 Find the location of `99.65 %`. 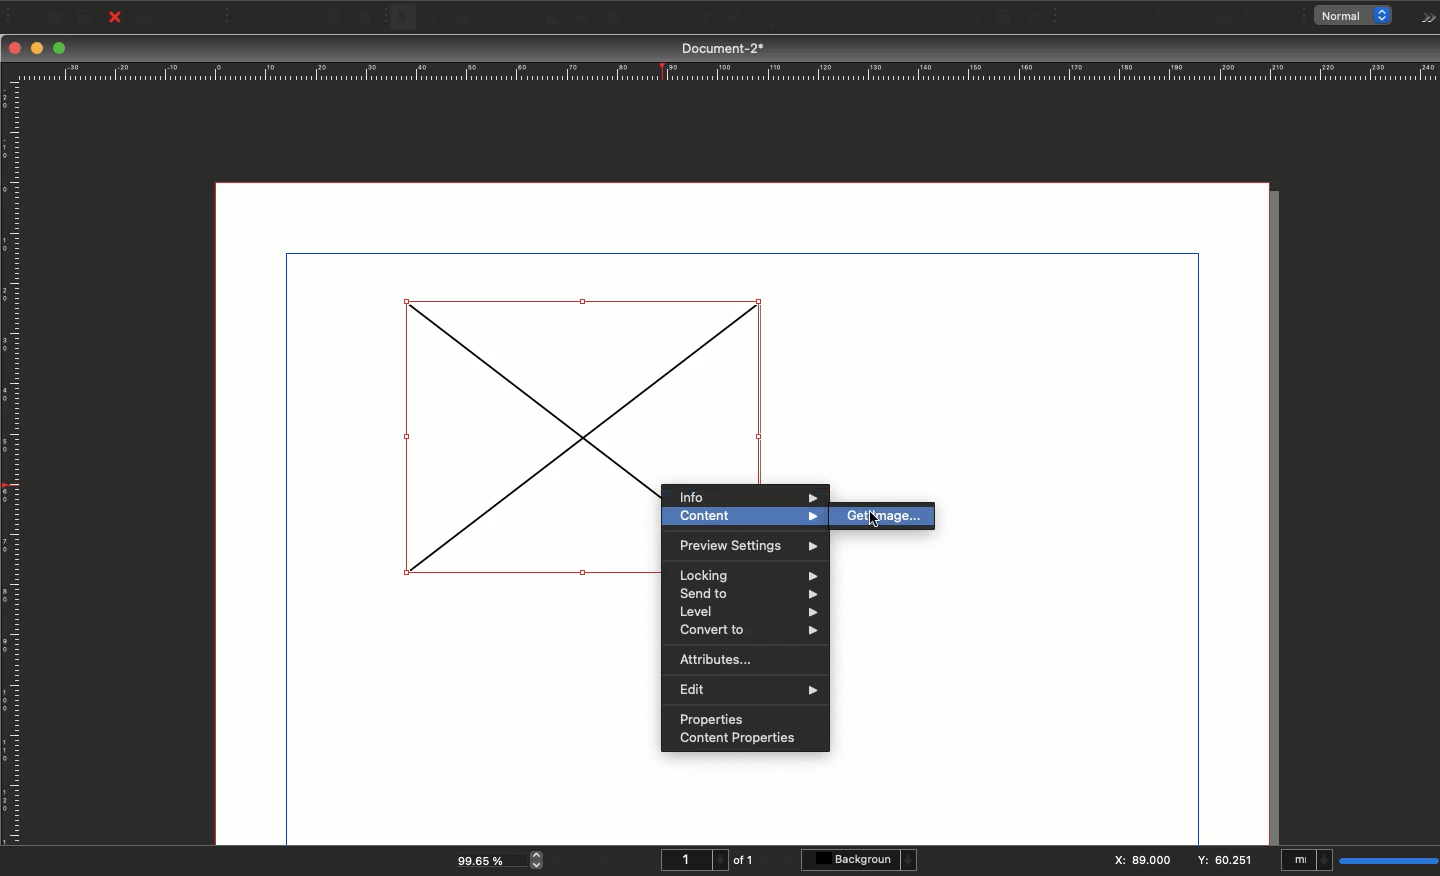

99.65 % is located at coordinates (485, 859).